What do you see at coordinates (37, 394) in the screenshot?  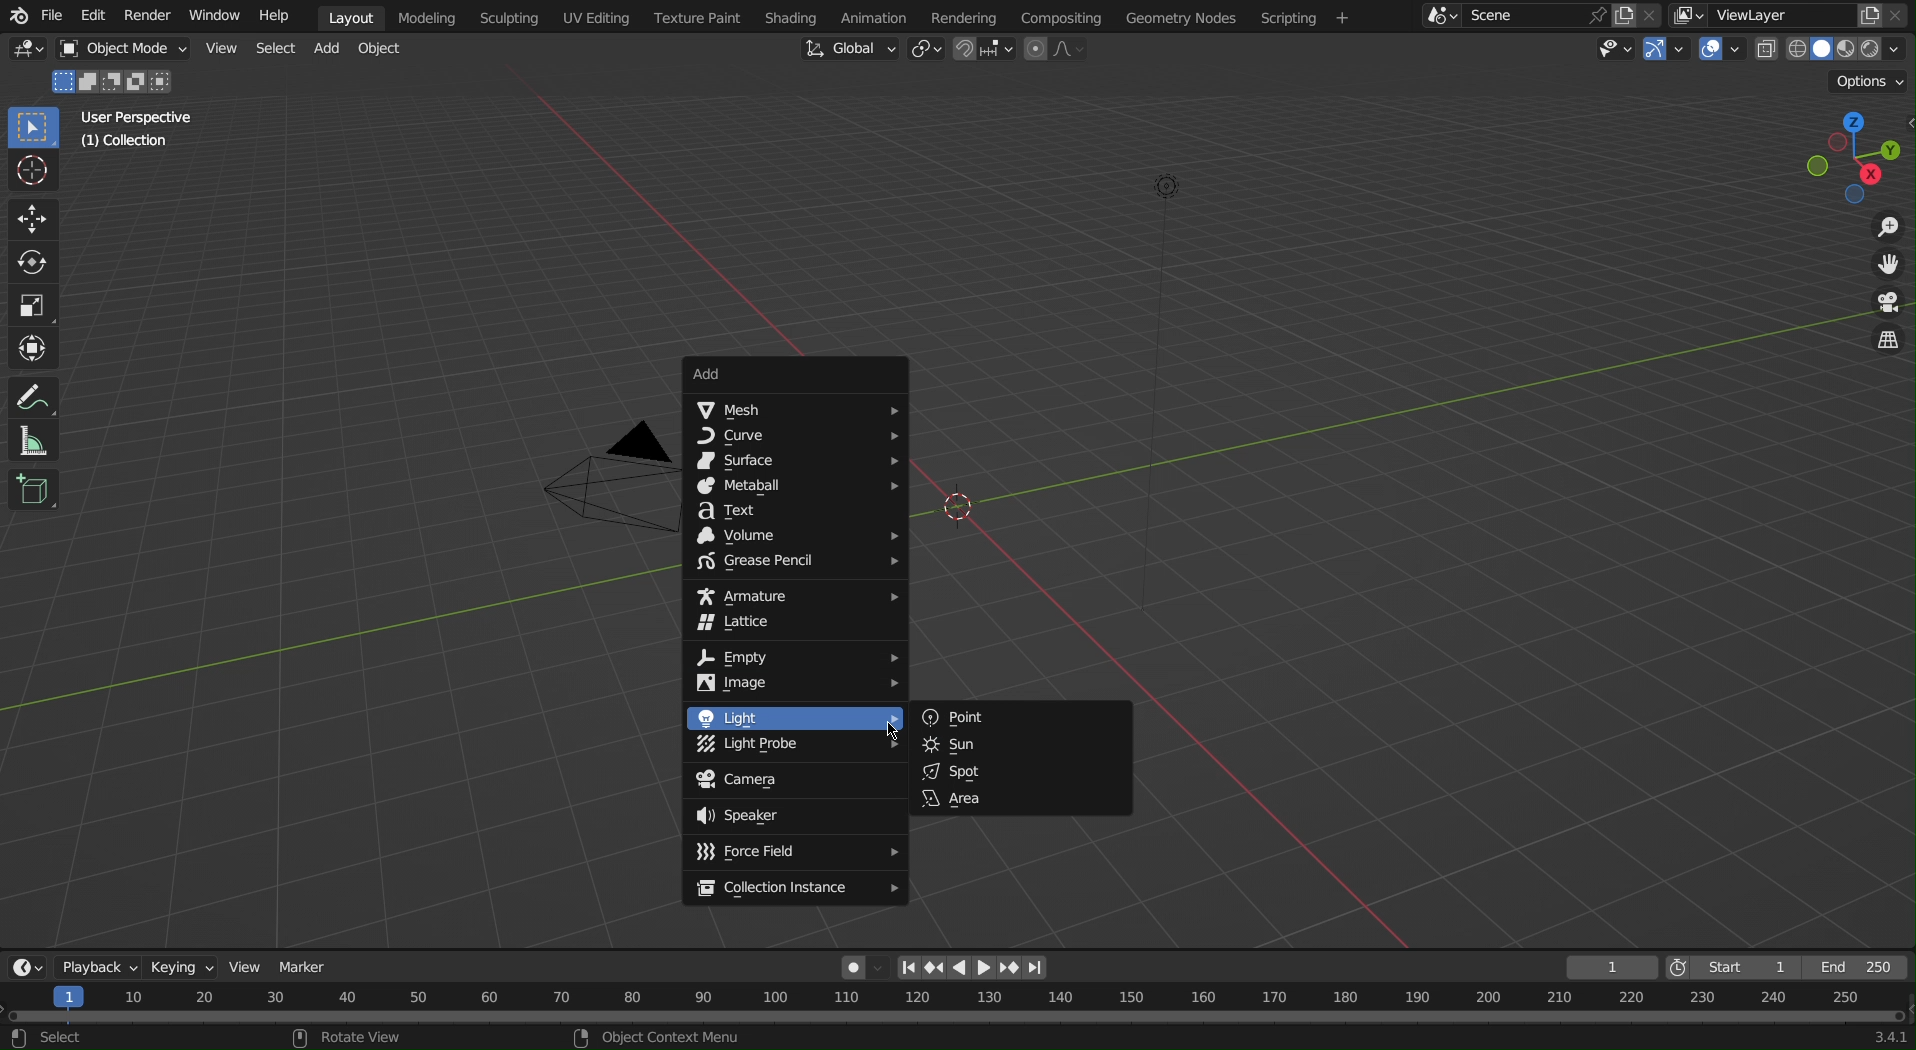 I see `Annotate` at bounding box center [37, 394].